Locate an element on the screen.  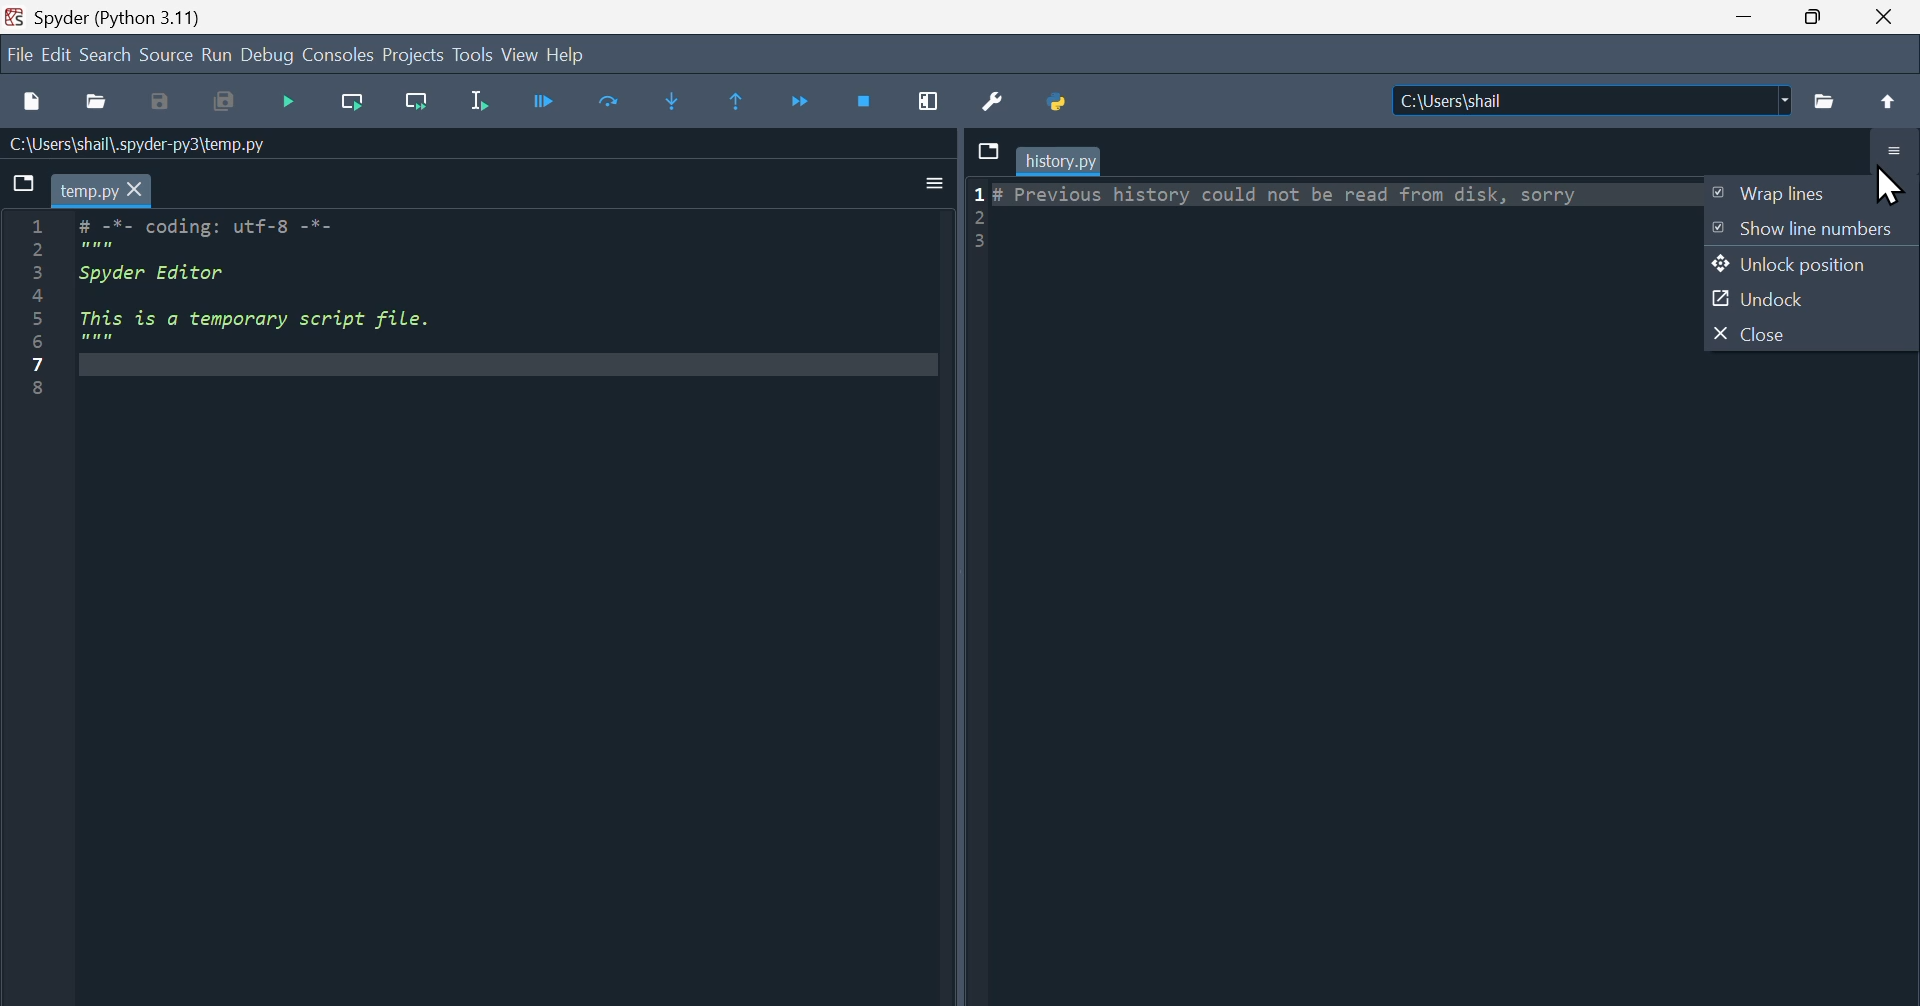
Preferences is located at coordinates (992, 104).